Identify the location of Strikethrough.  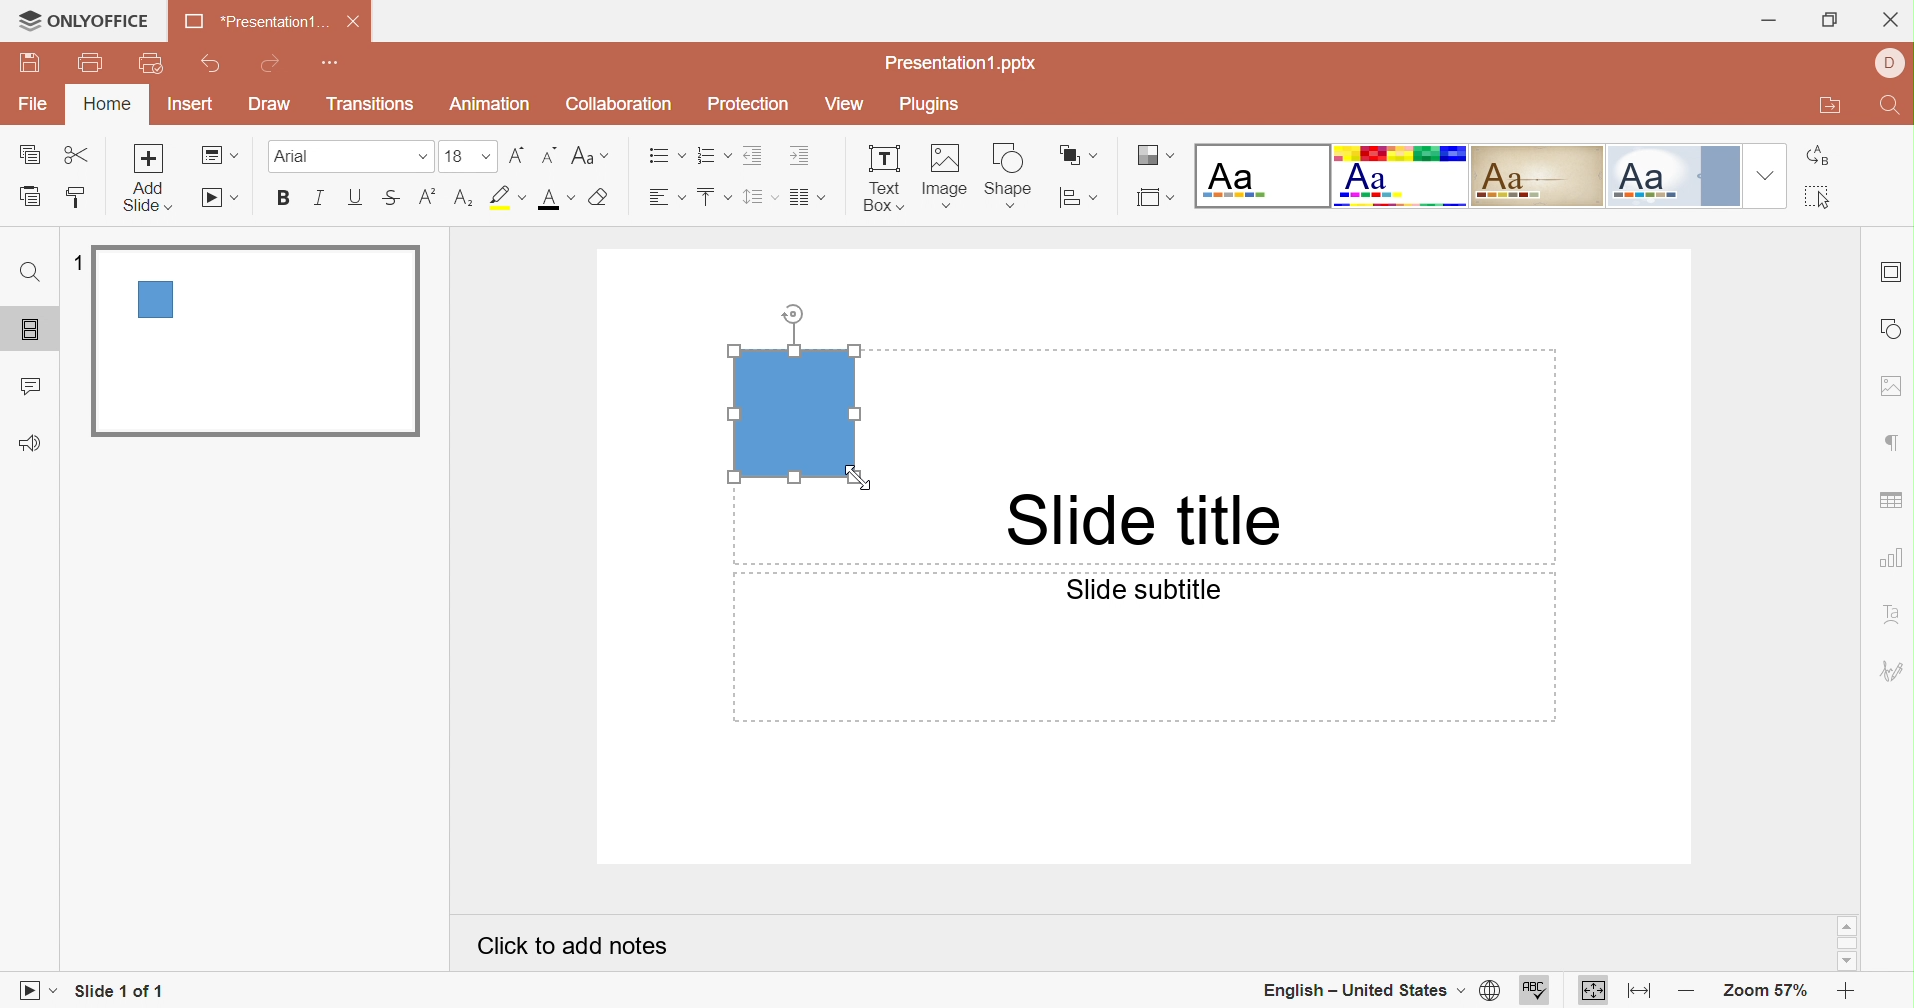
(390, 200).